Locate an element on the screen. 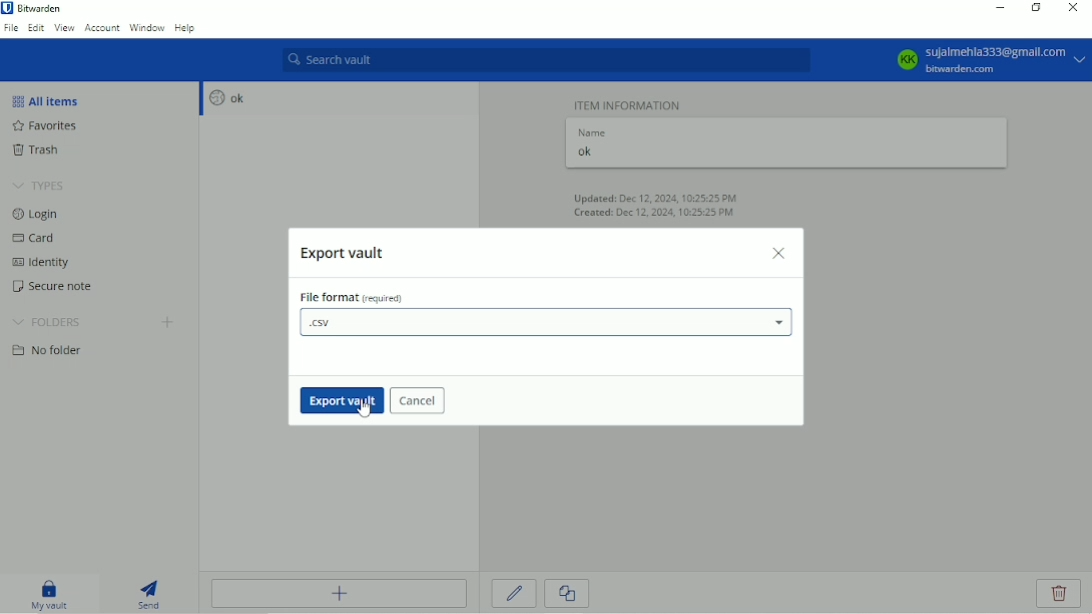 The width and height of the screenshot is (1092, 614). No folder is located at coordinates (52, 352).